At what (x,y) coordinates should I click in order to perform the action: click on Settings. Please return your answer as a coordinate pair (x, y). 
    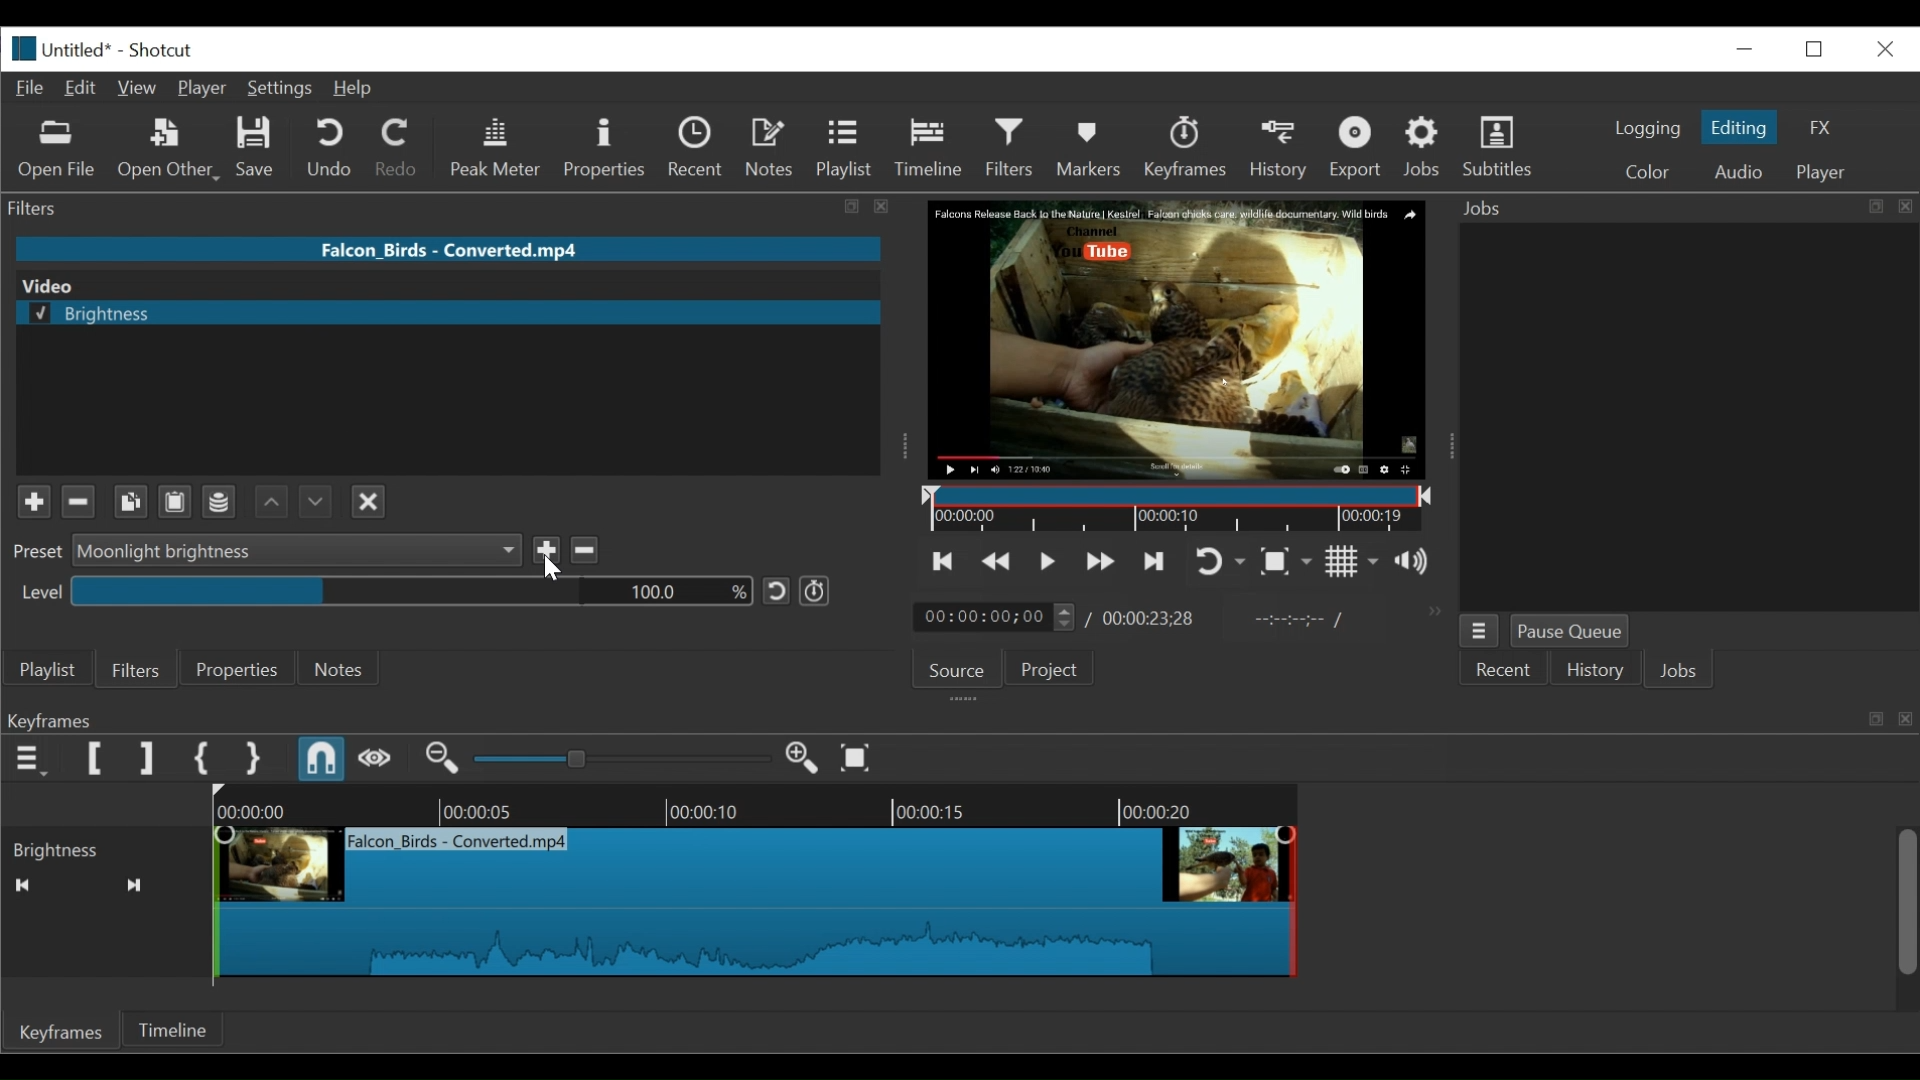
    Looking at the image, I should click on (283, 88).